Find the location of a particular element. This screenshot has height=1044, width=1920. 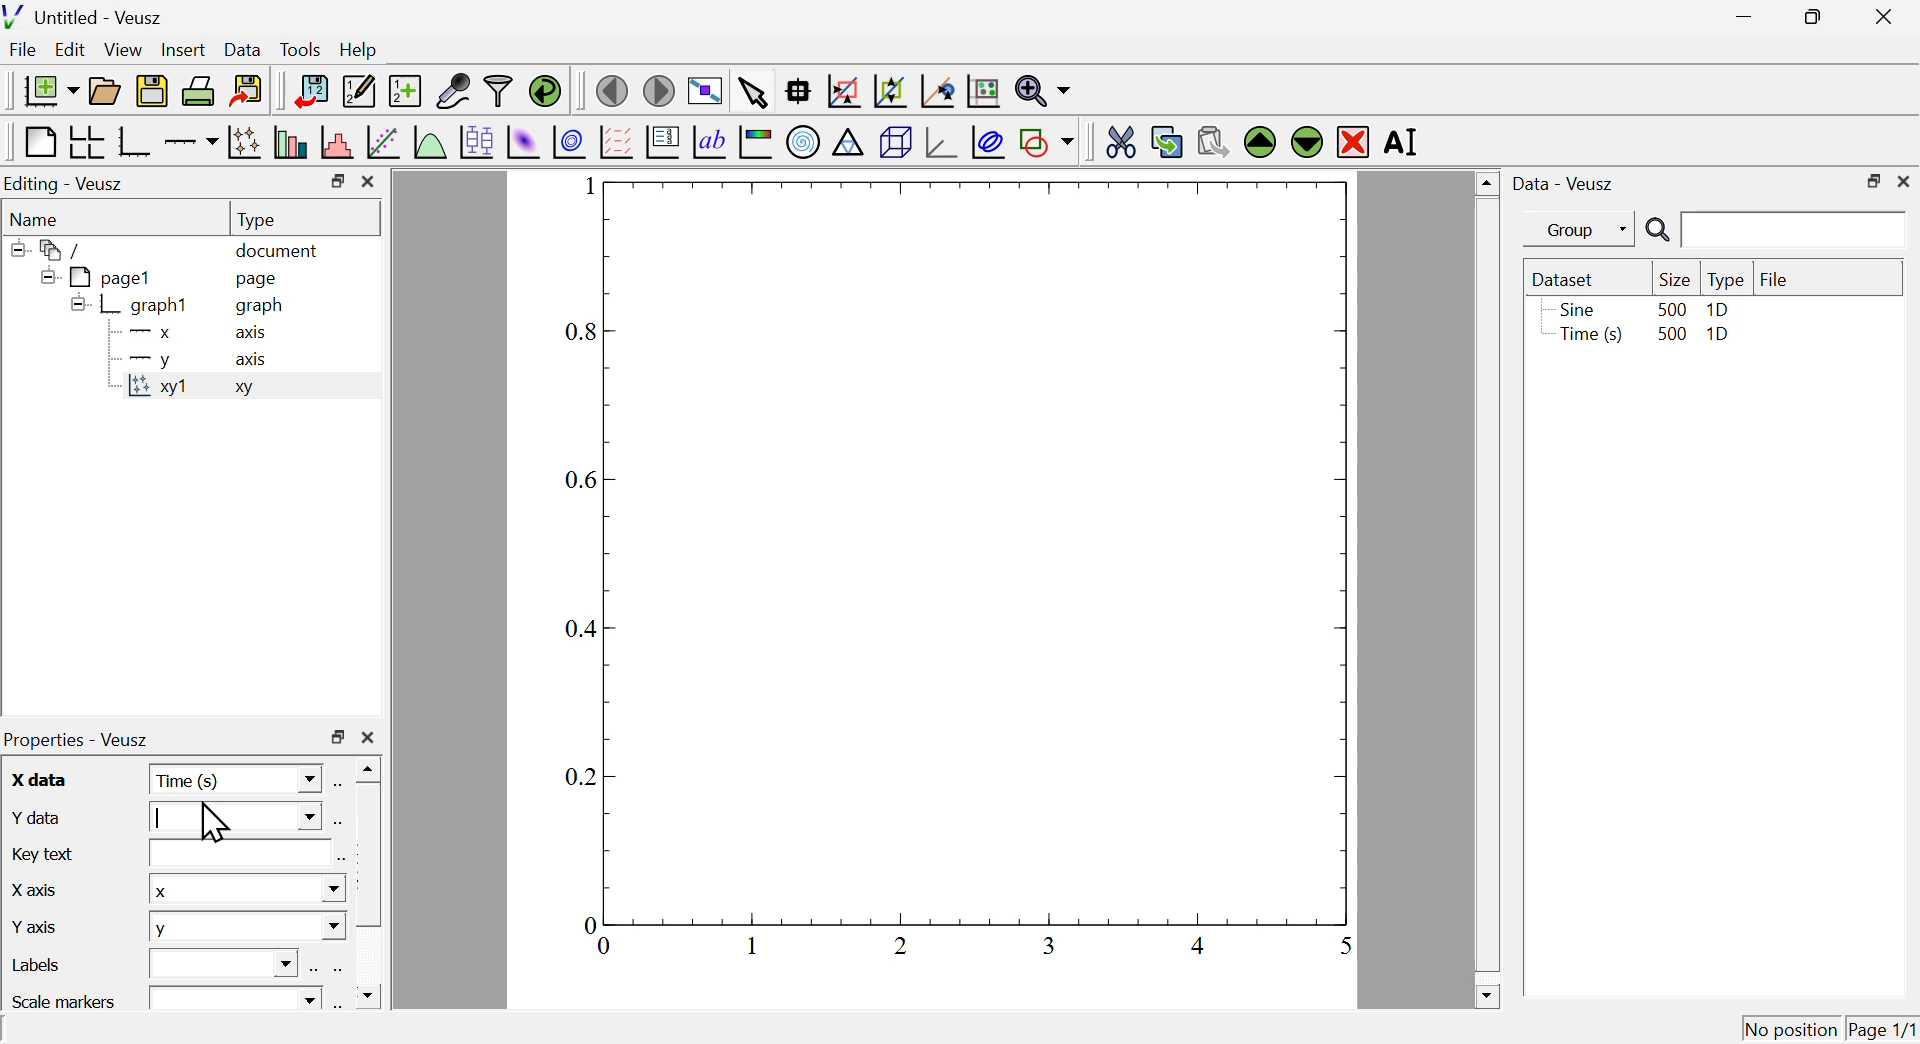

filter data is located at coordinates (499, 92).